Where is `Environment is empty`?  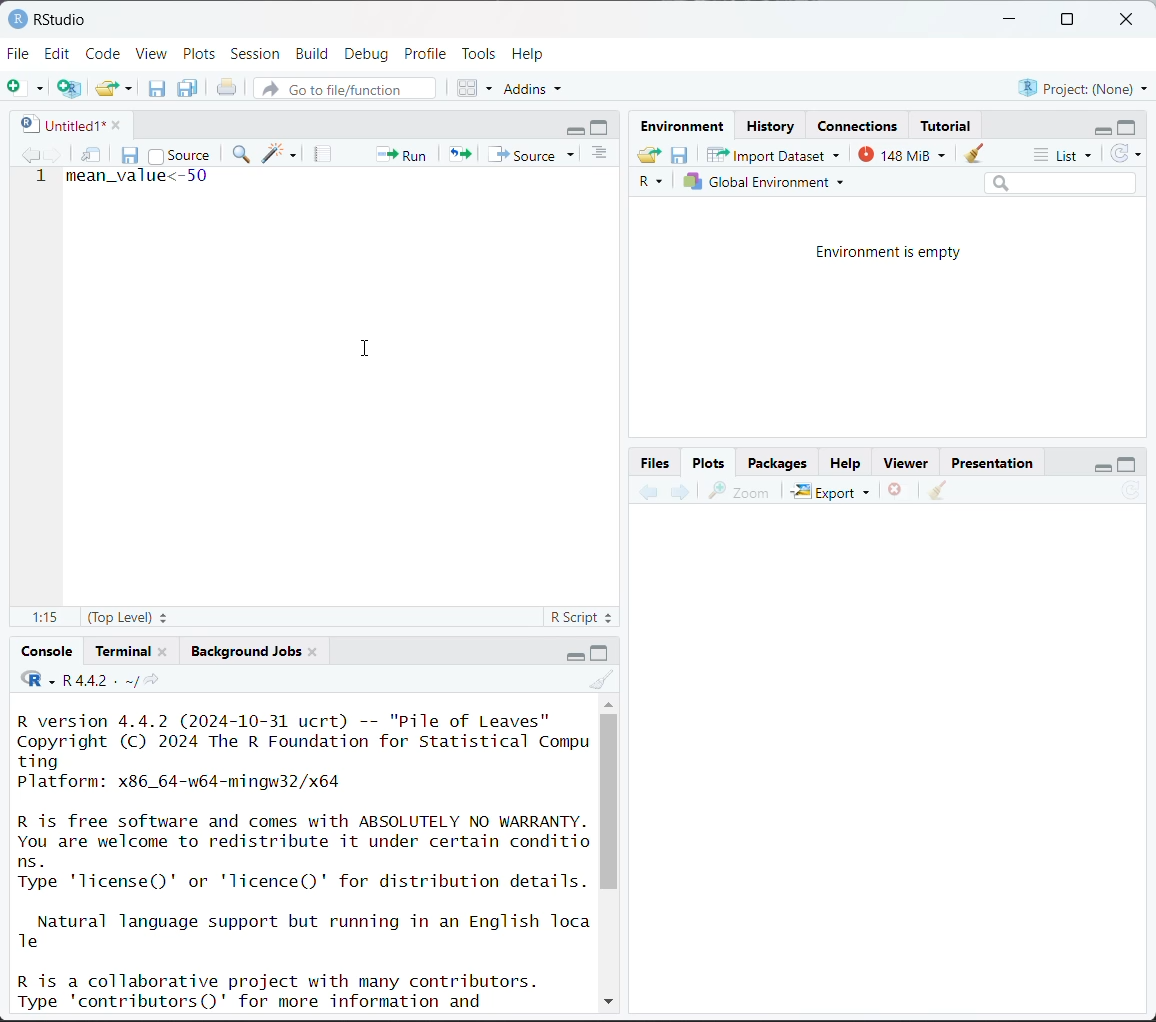 Environment is empty is located at coordinates (890, 253).